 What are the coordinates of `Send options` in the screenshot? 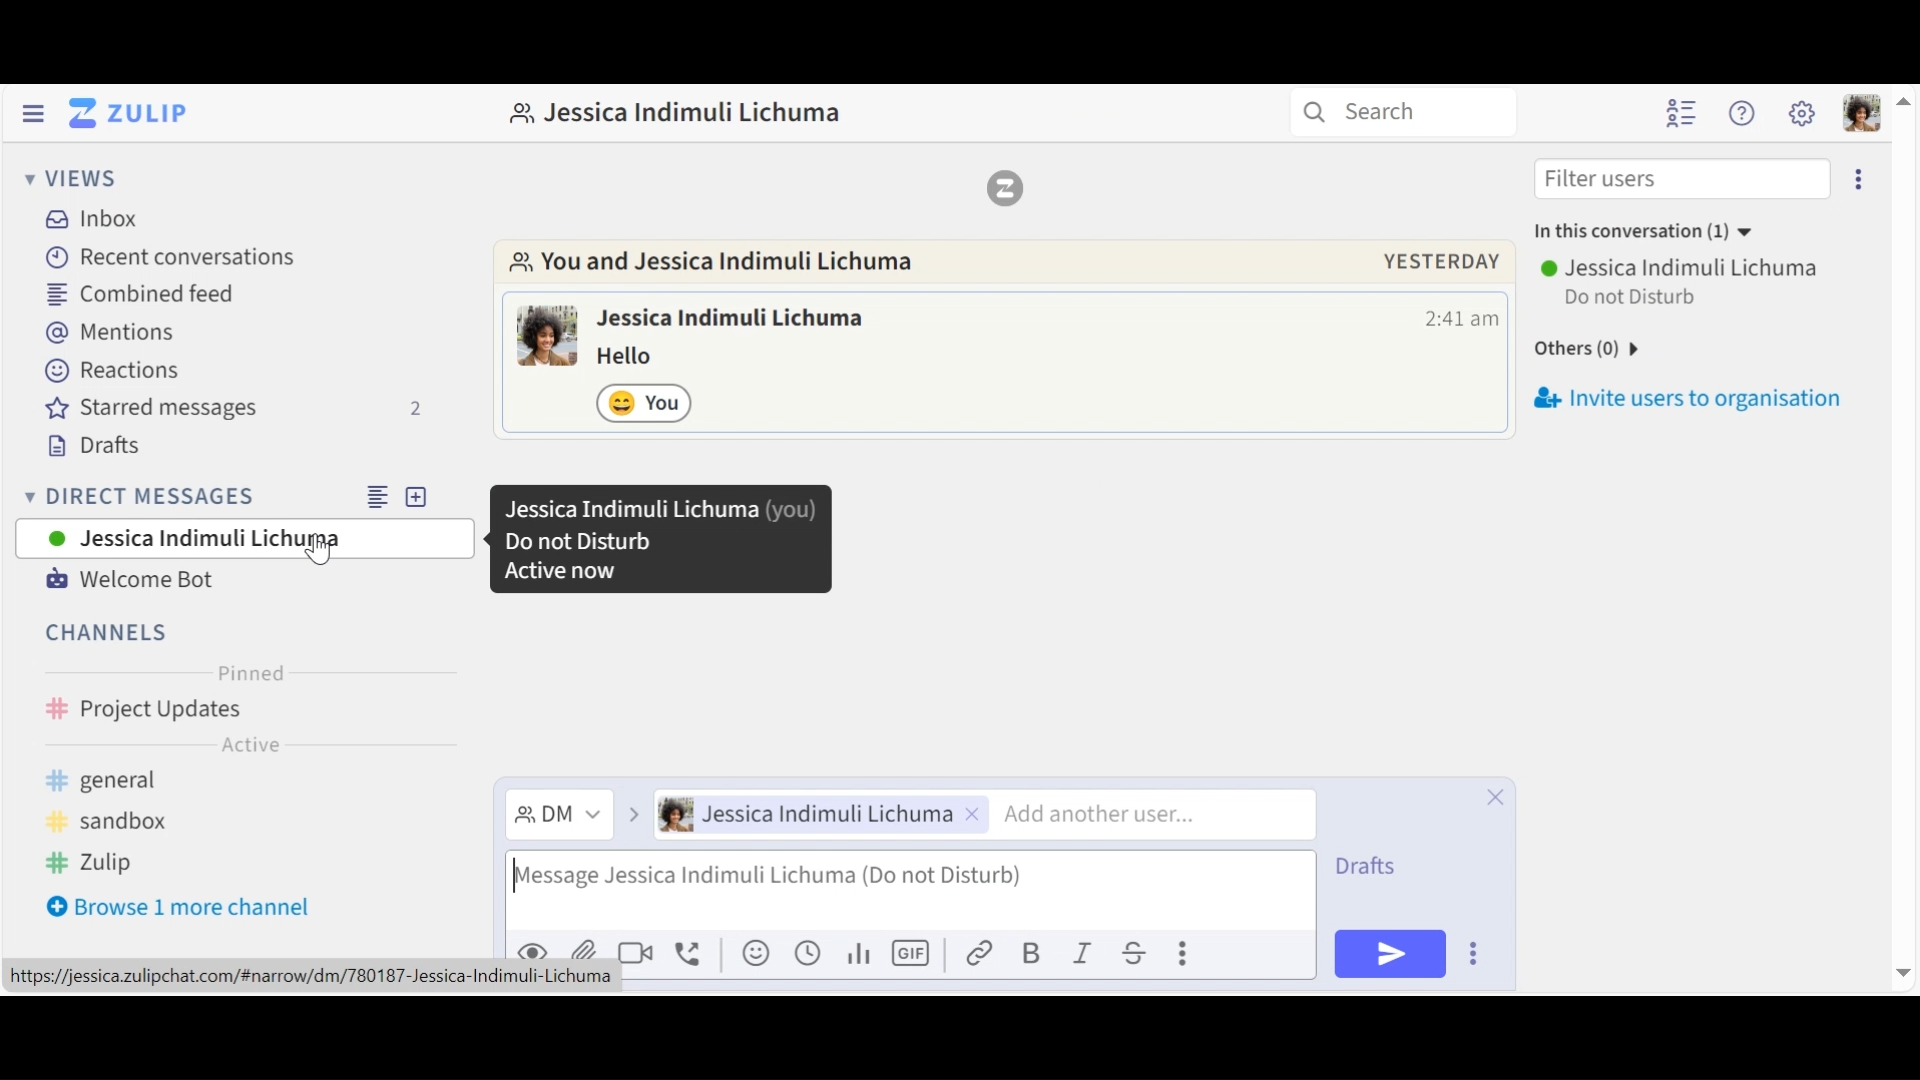 It's located at (1473, 954).